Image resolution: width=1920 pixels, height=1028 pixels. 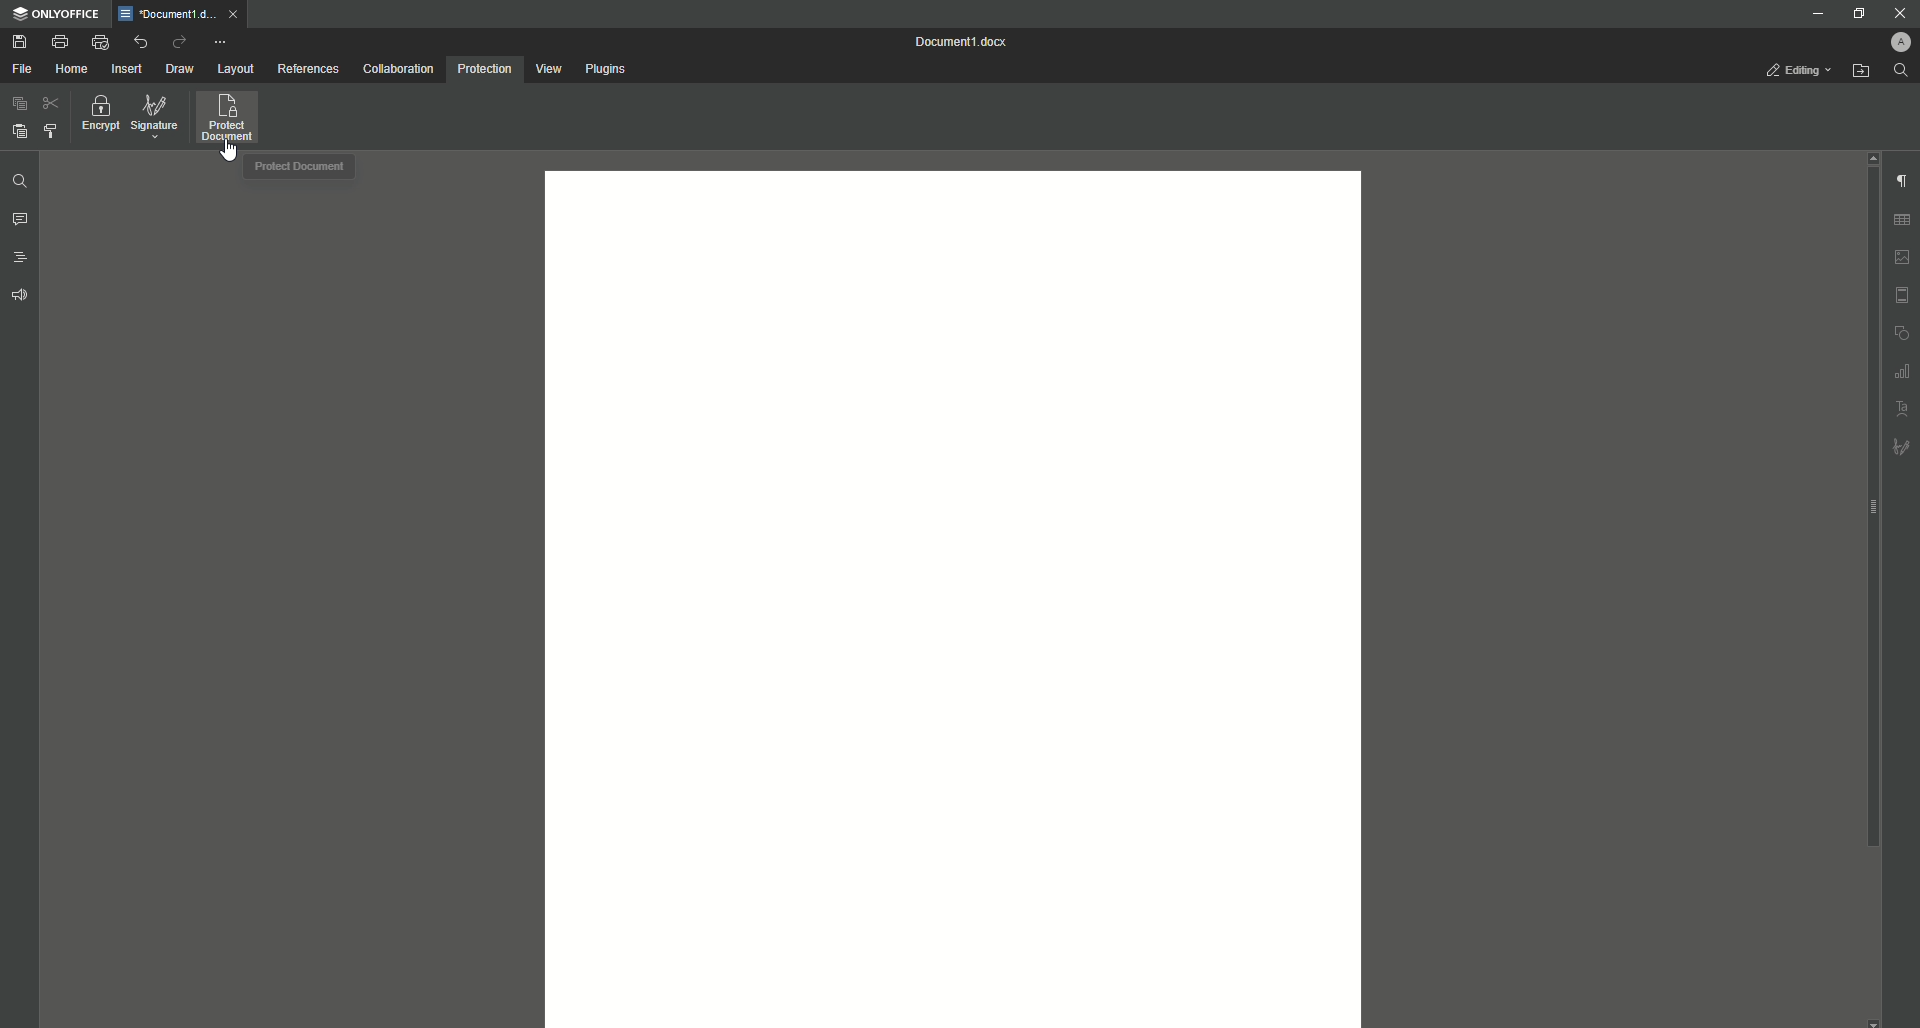 I want to click on File, so click(x=21, y=69).